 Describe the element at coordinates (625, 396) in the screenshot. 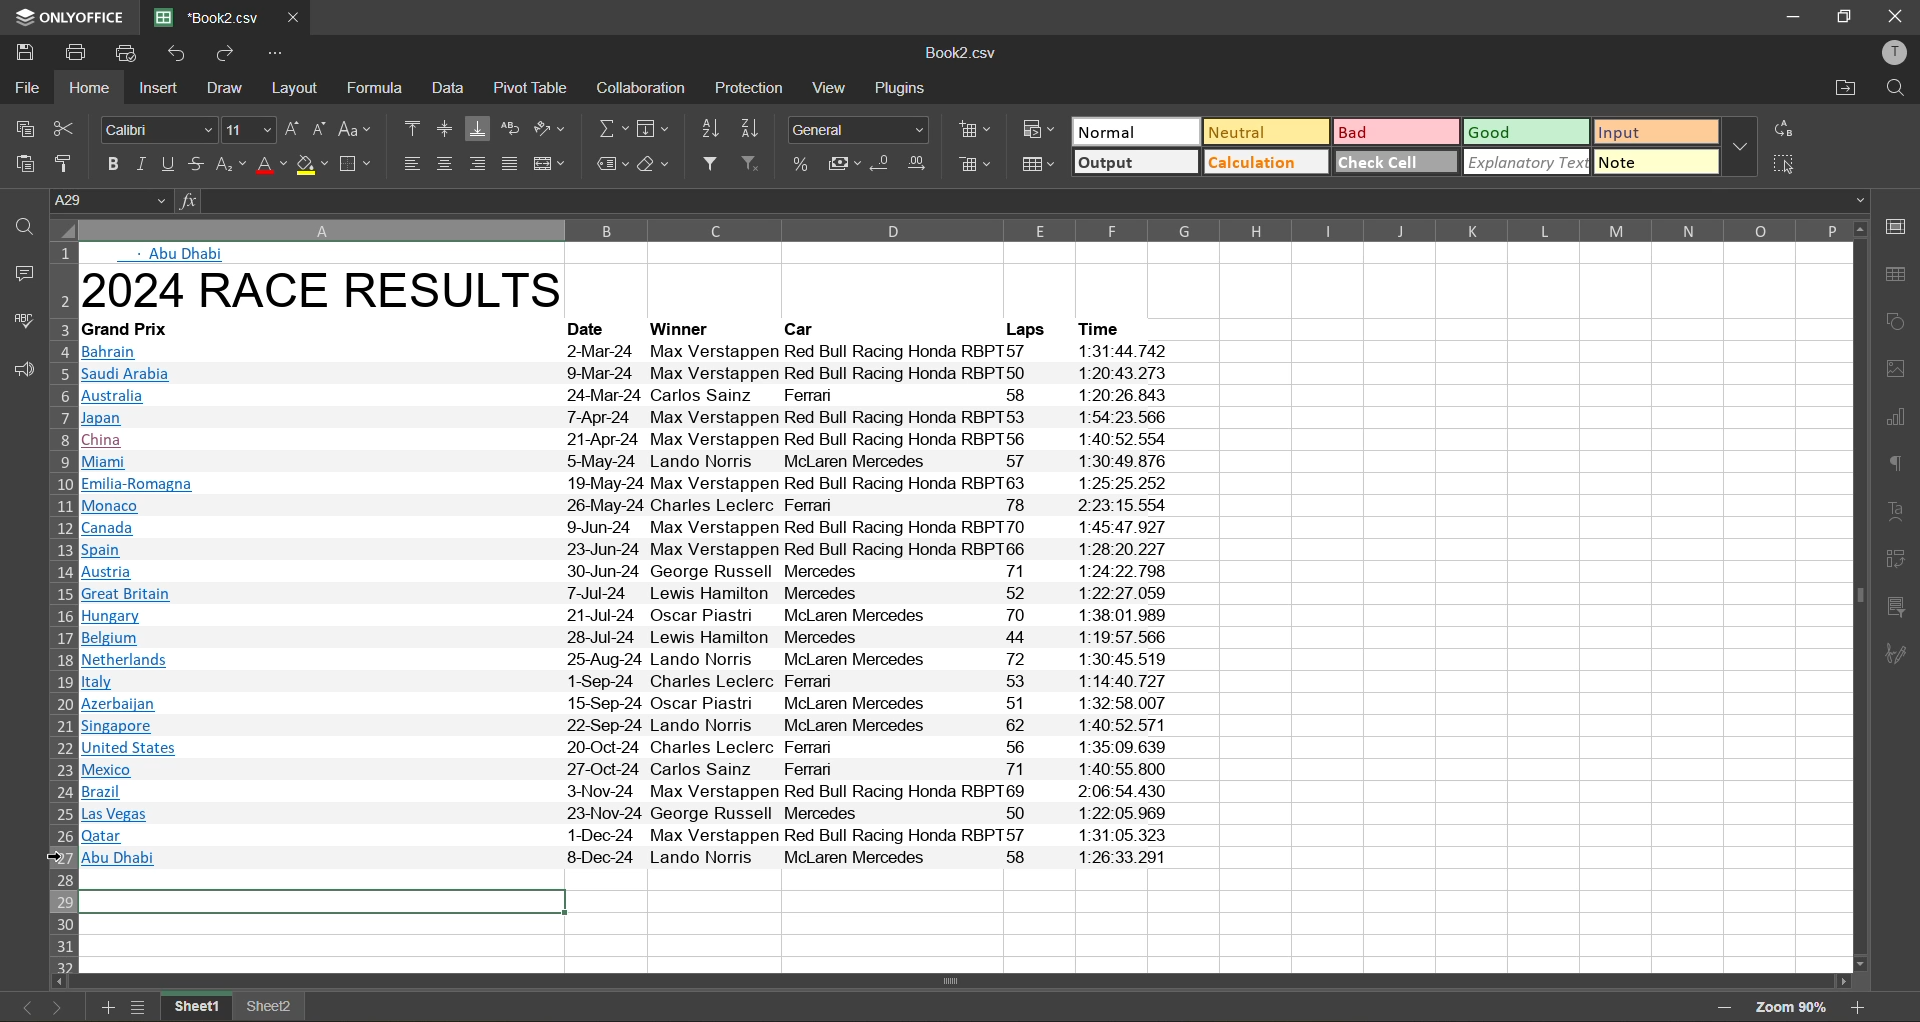

I see `text info` at that location.